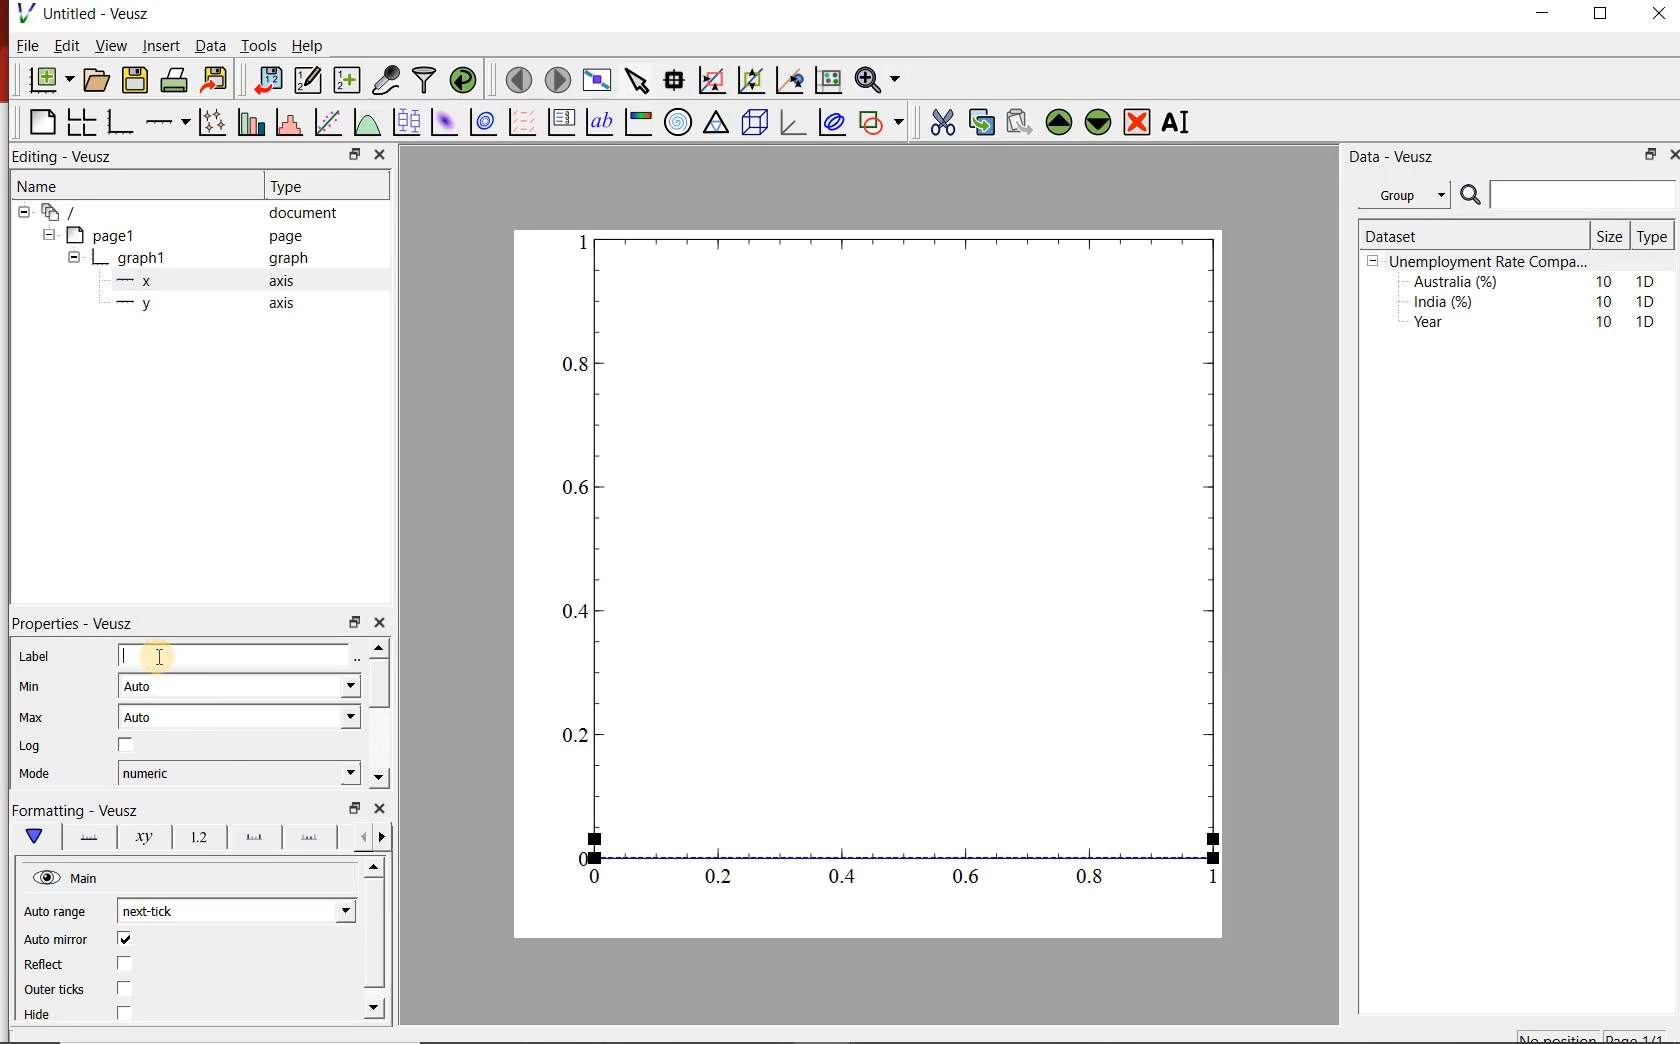  What do you see at coordinates (752, 78) in the screenshot?
I see `click to zoom out graph axes` at bounding box center [752, 78].